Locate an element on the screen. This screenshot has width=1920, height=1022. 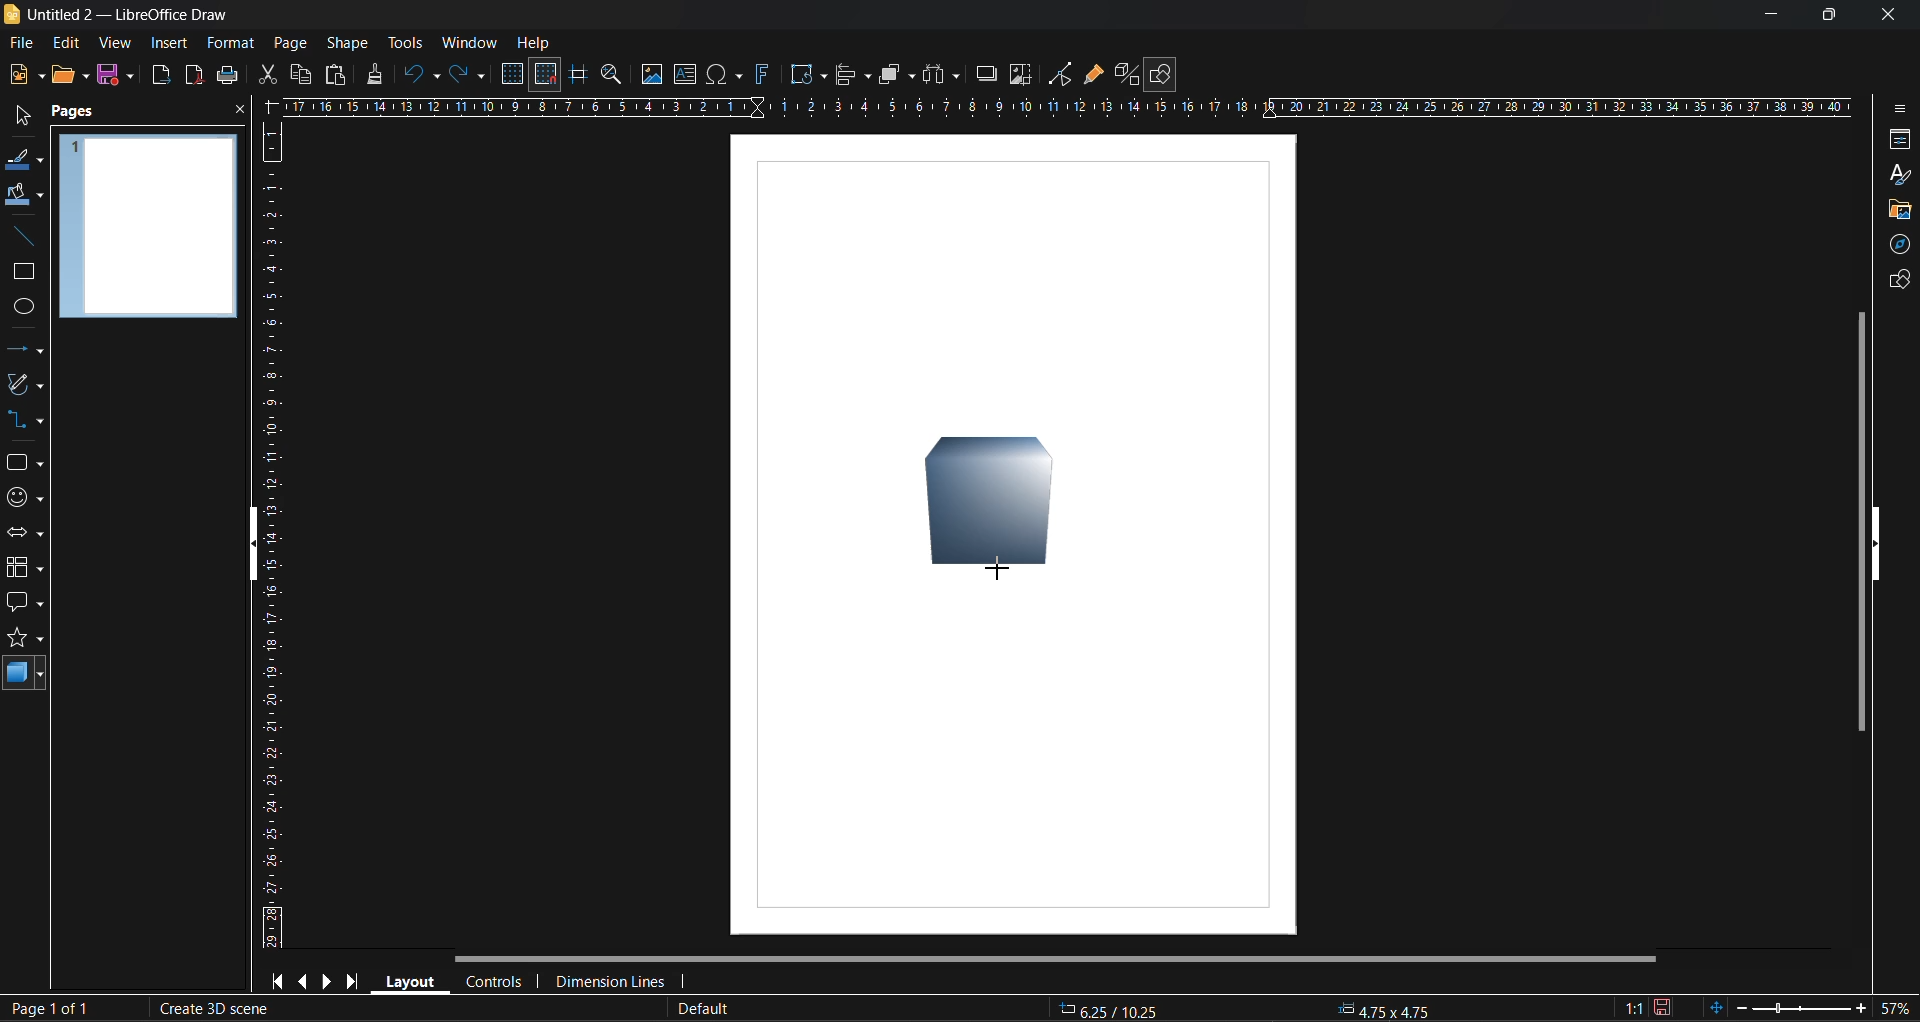
click to save is located at coordinates (1663, 1006).